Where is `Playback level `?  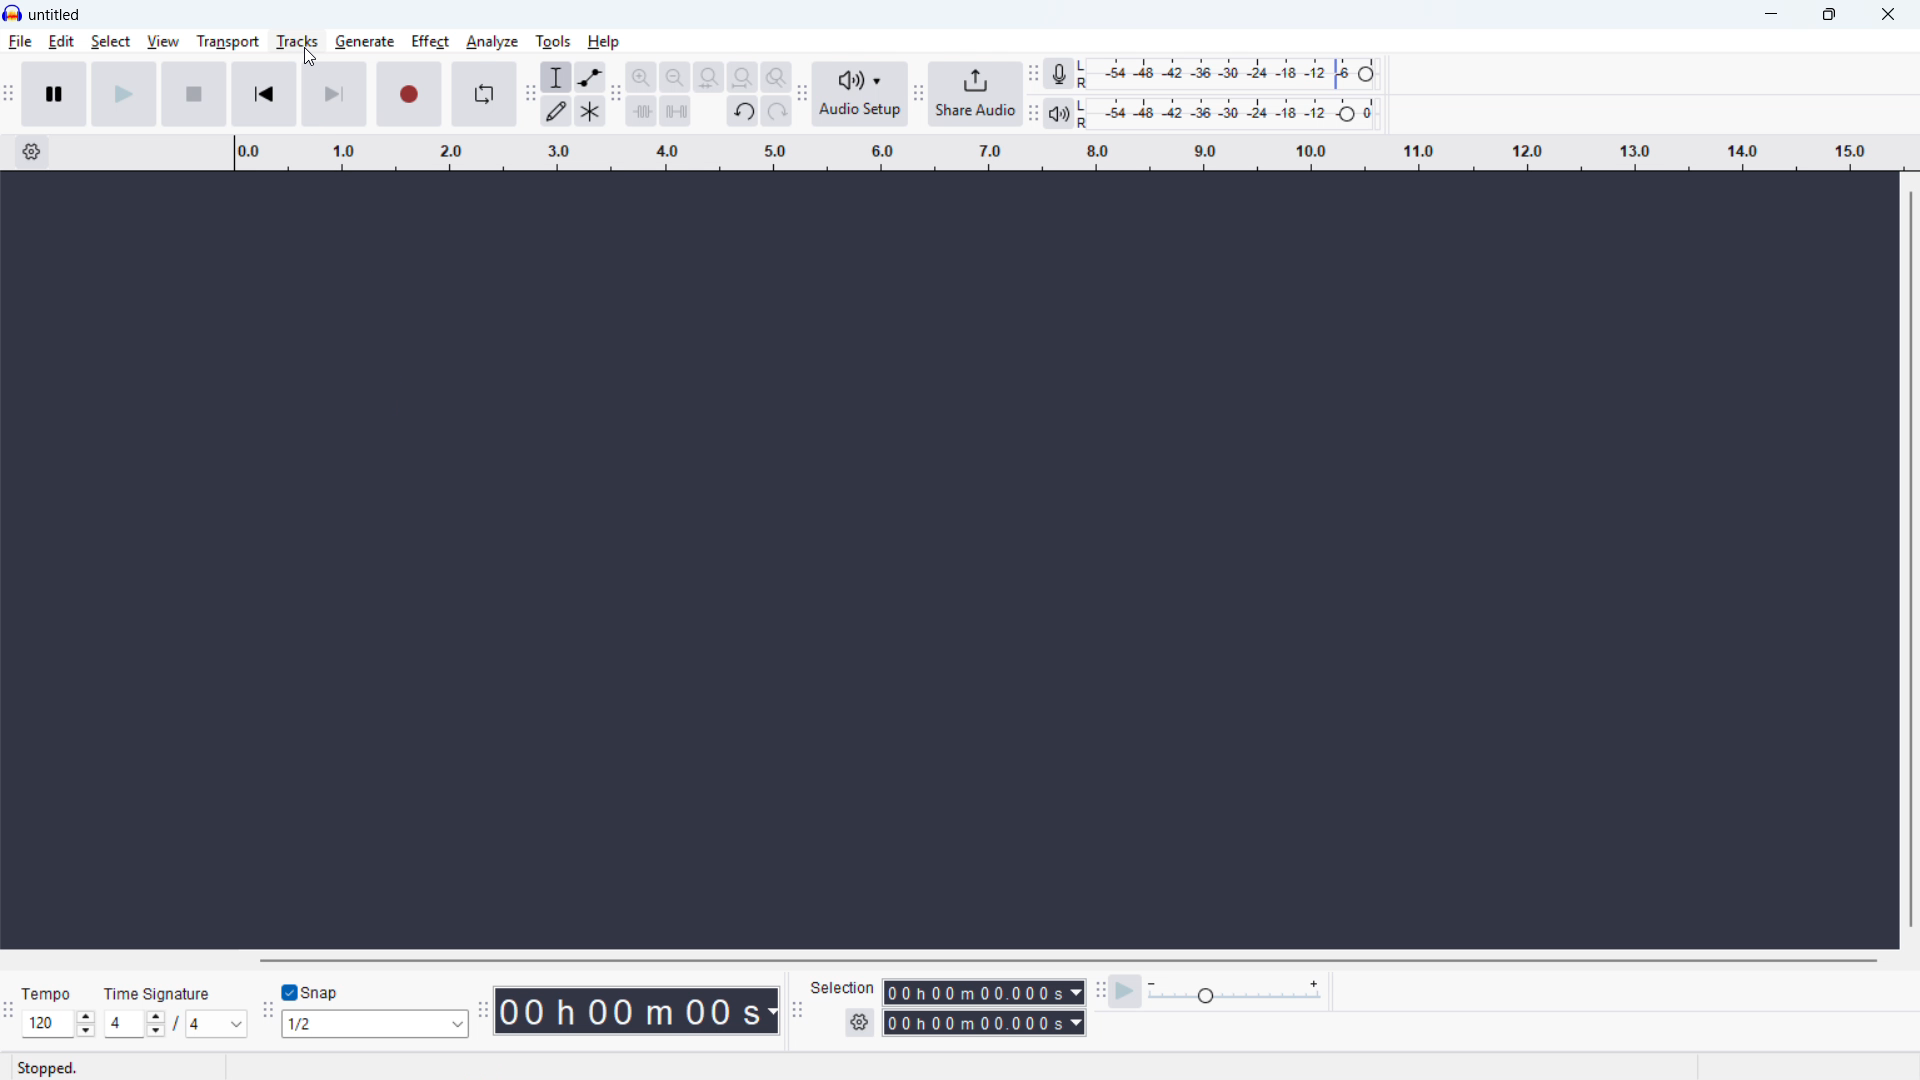 Playback level  is located at coordinates (1224, 114).